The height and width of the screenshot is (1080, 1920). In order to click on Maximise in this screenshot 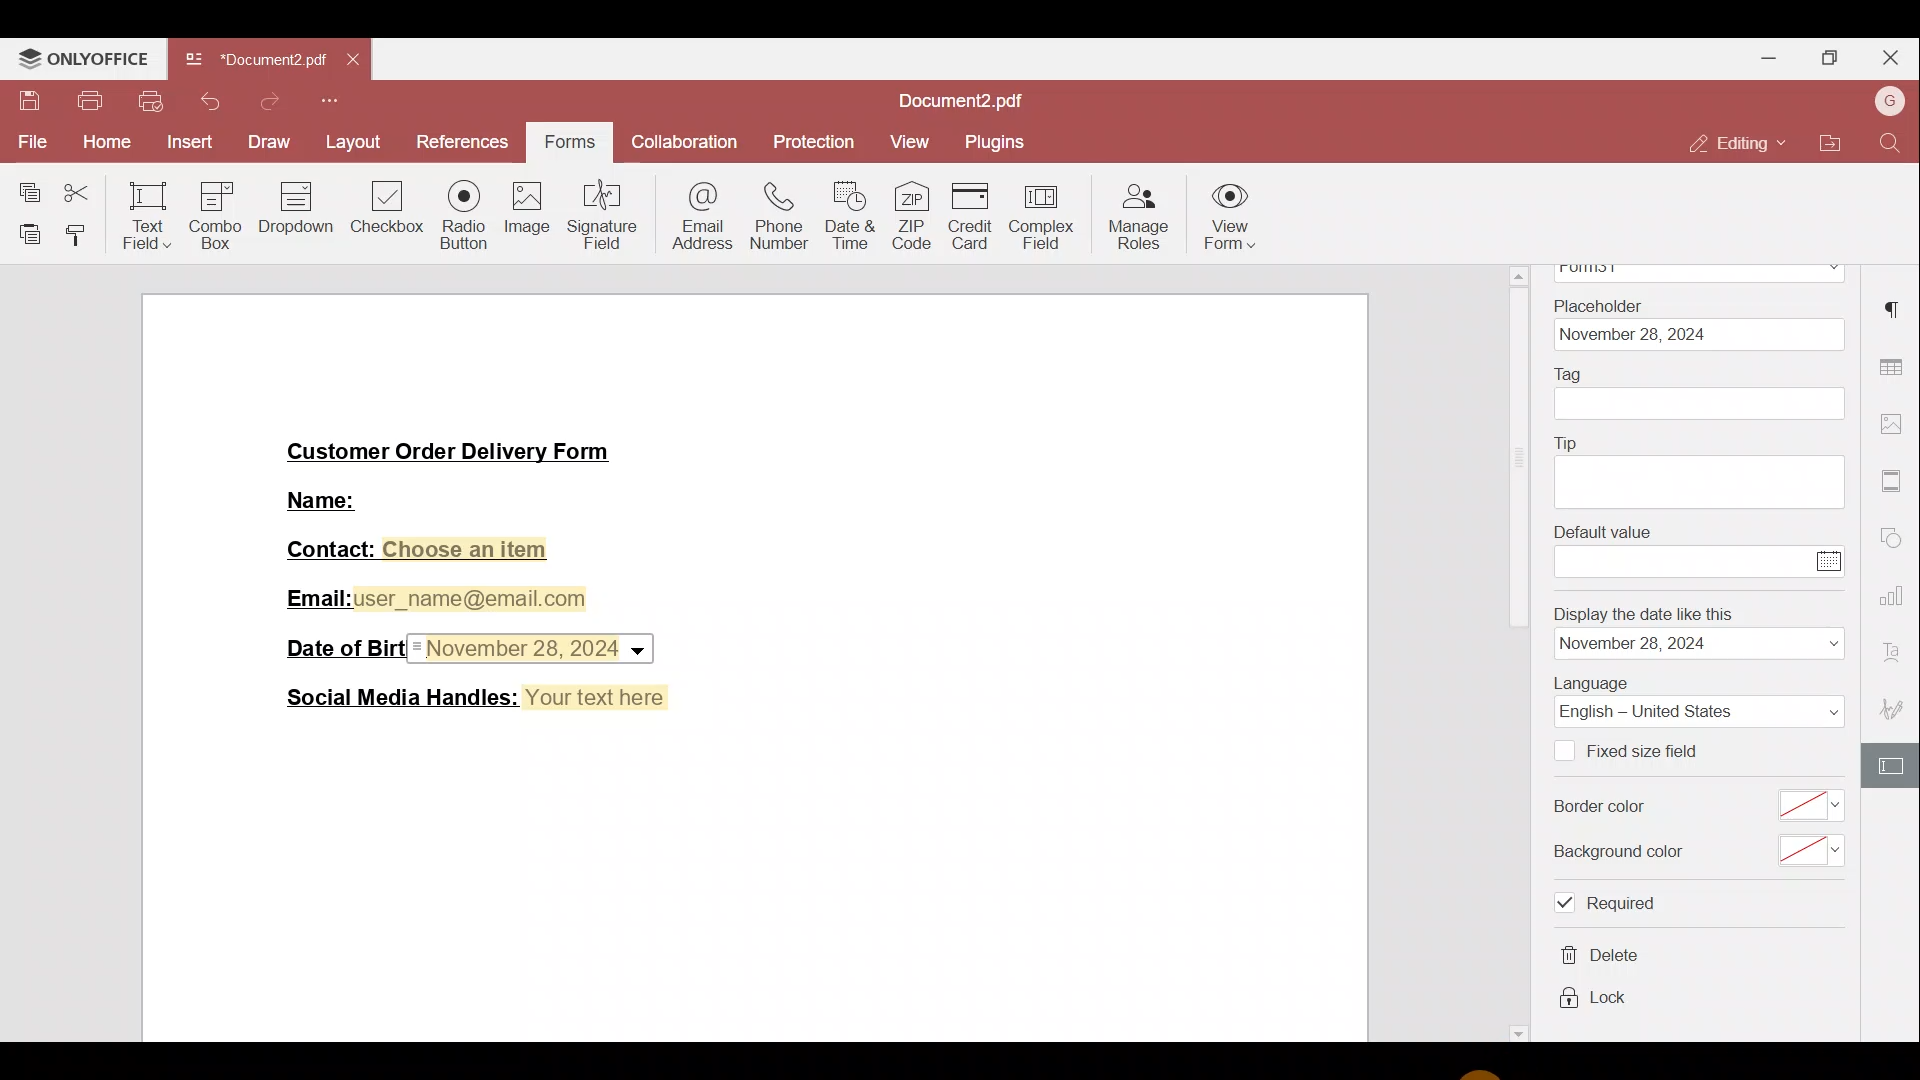, I will do `click(1831, 56)`.